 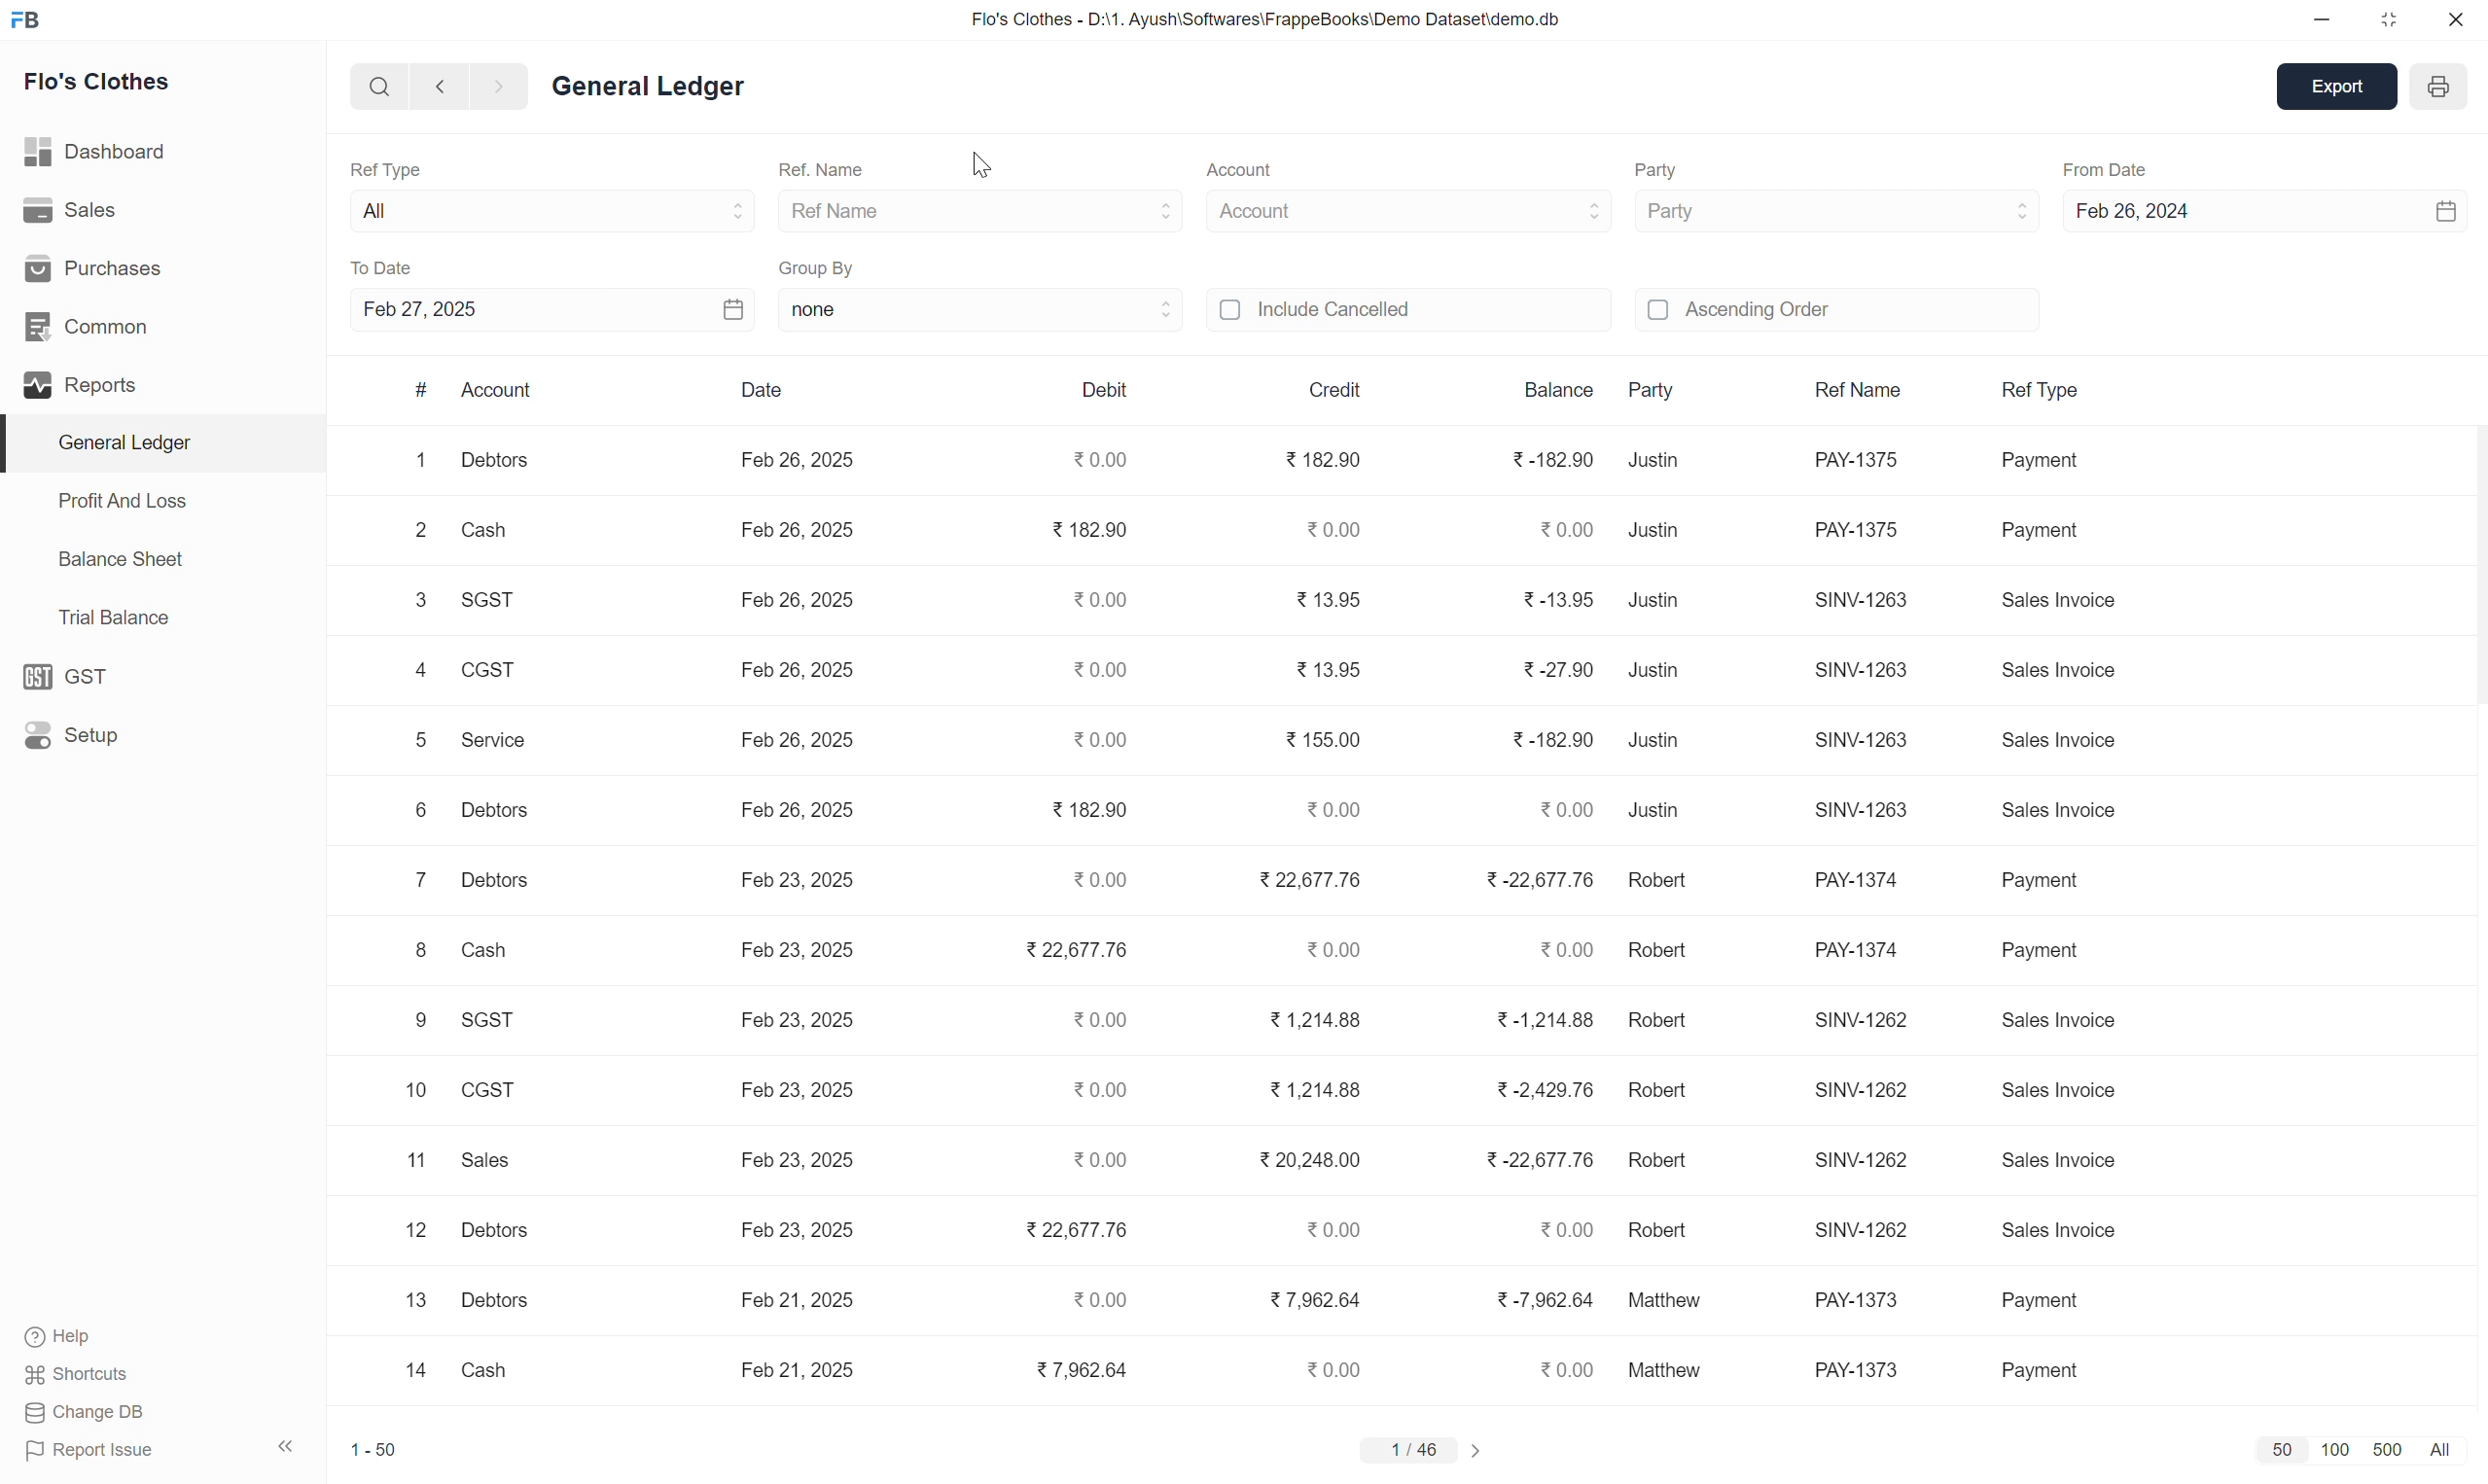 I want to click on 5, so click(x=421, y=740).